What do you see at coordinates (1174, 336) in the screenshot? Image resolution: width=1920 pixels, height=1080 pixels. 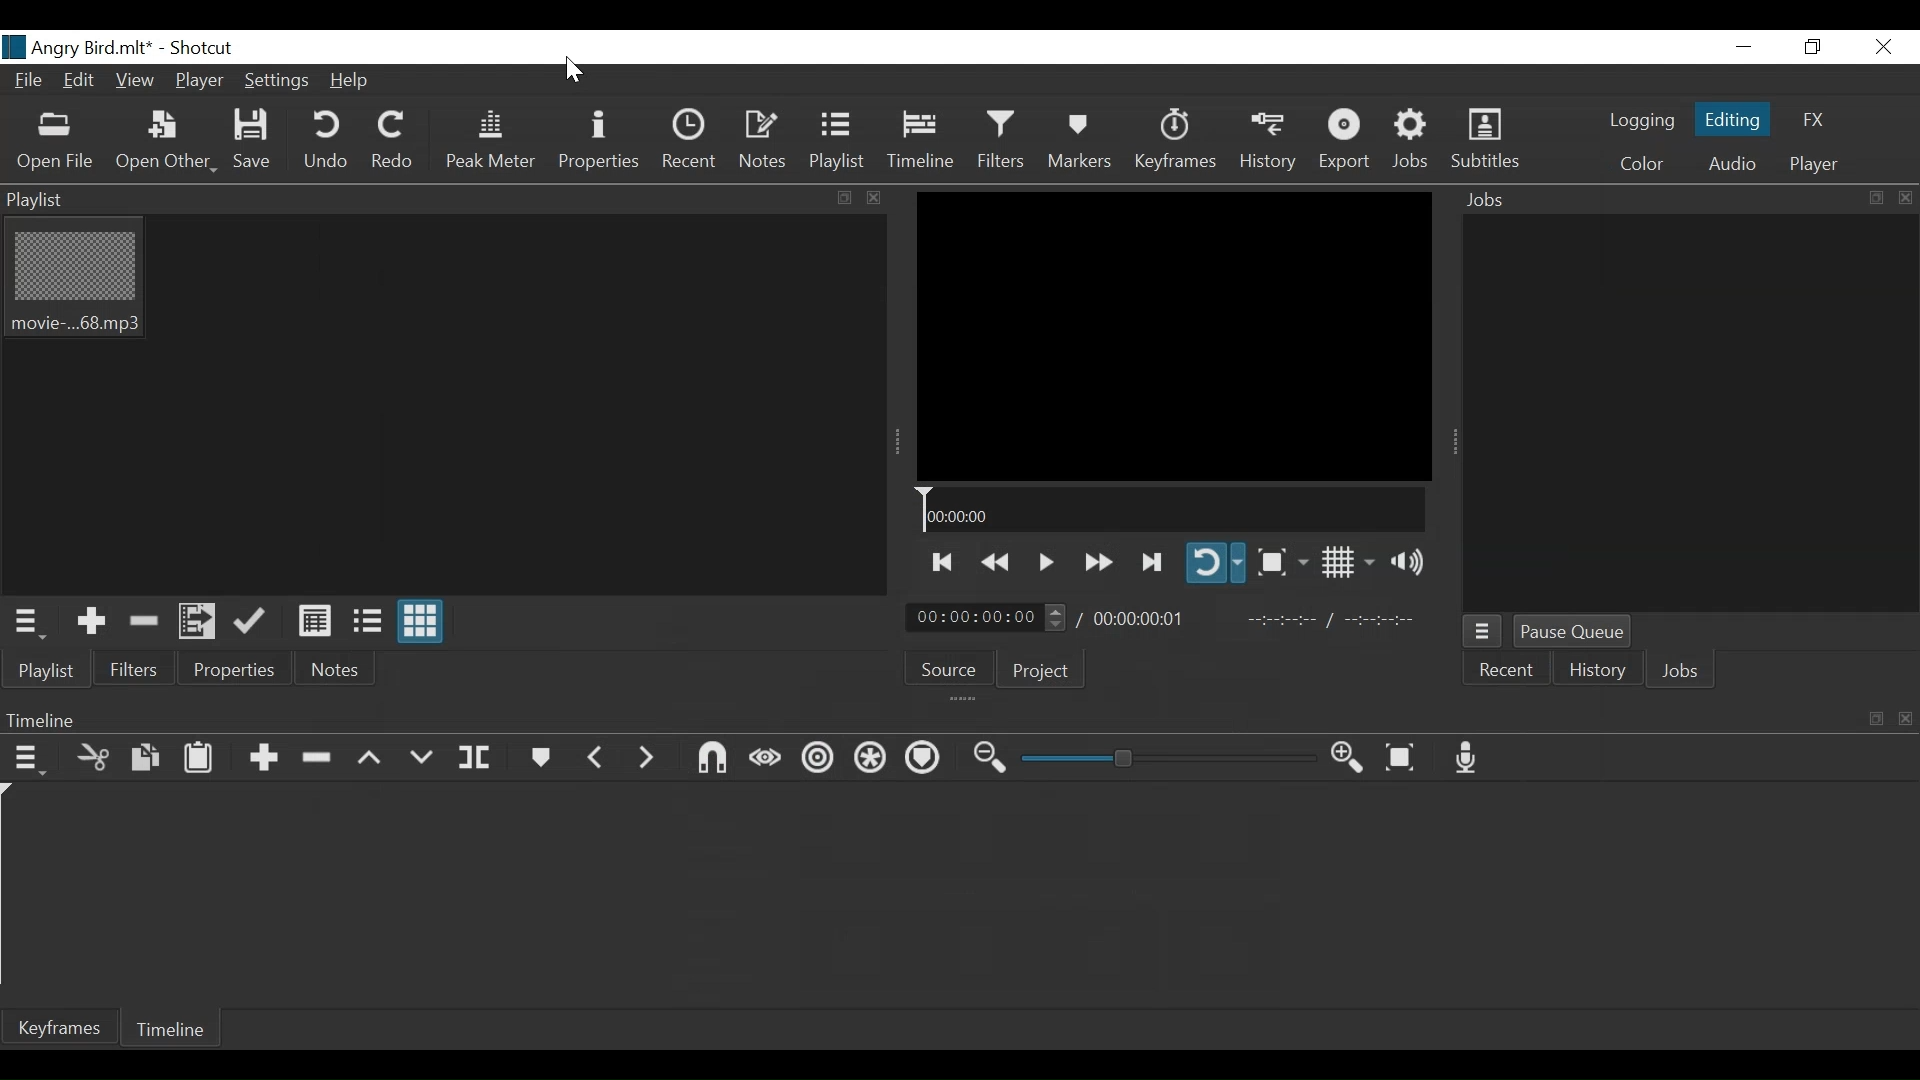 I see `Media Viewer` at bounding box center [1174, 336].